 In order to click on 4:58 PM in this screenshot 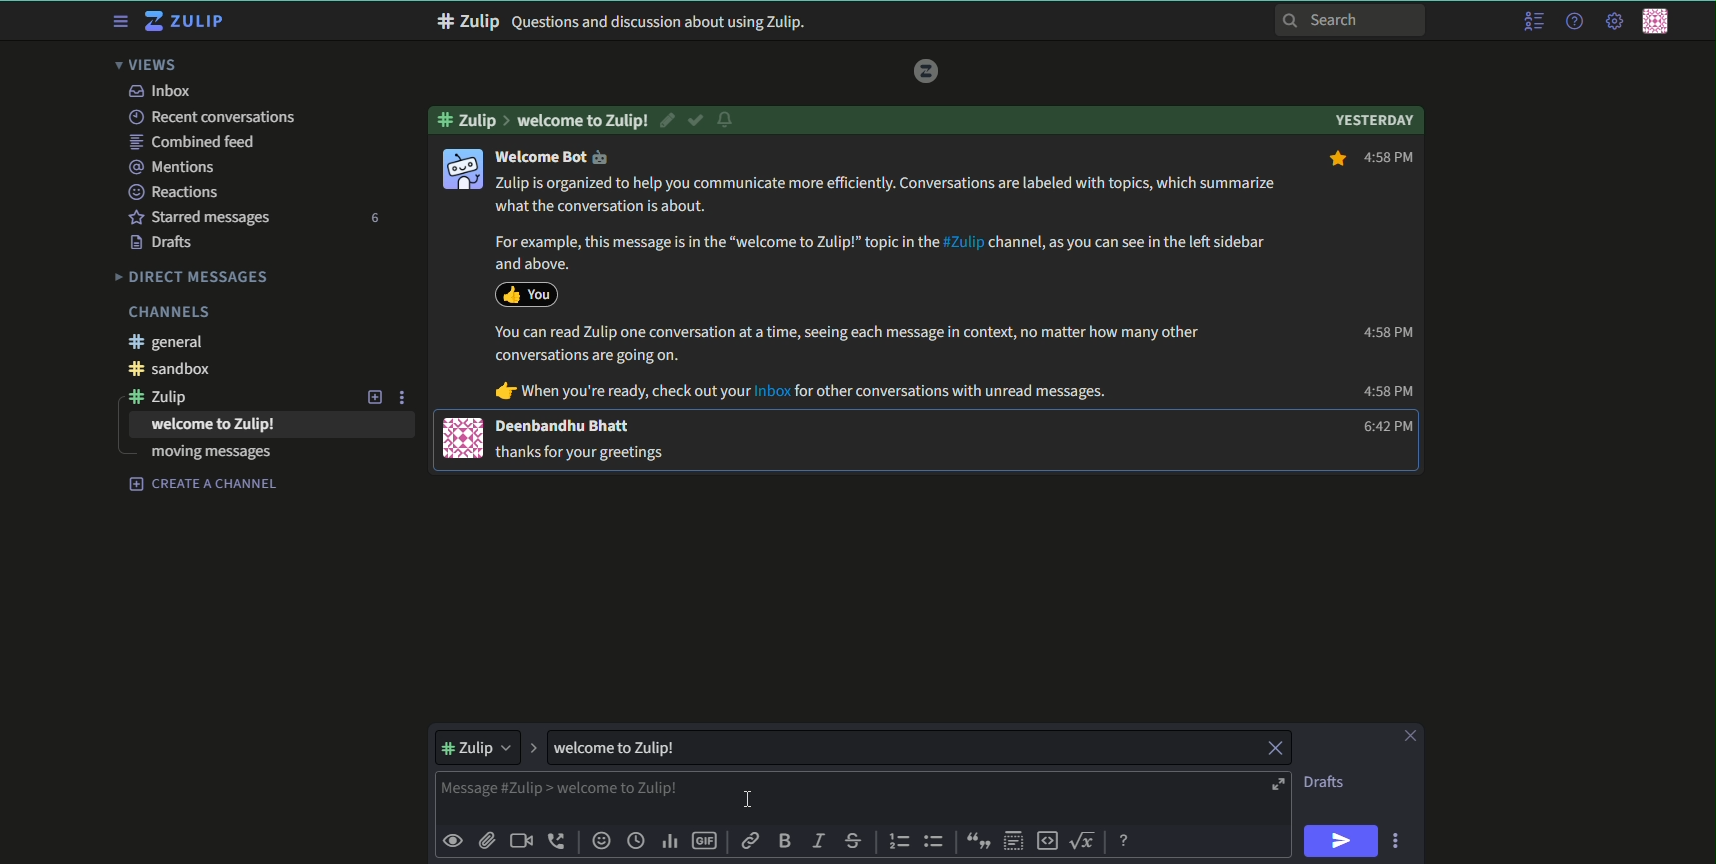, I will do `click(1388, 392)`.